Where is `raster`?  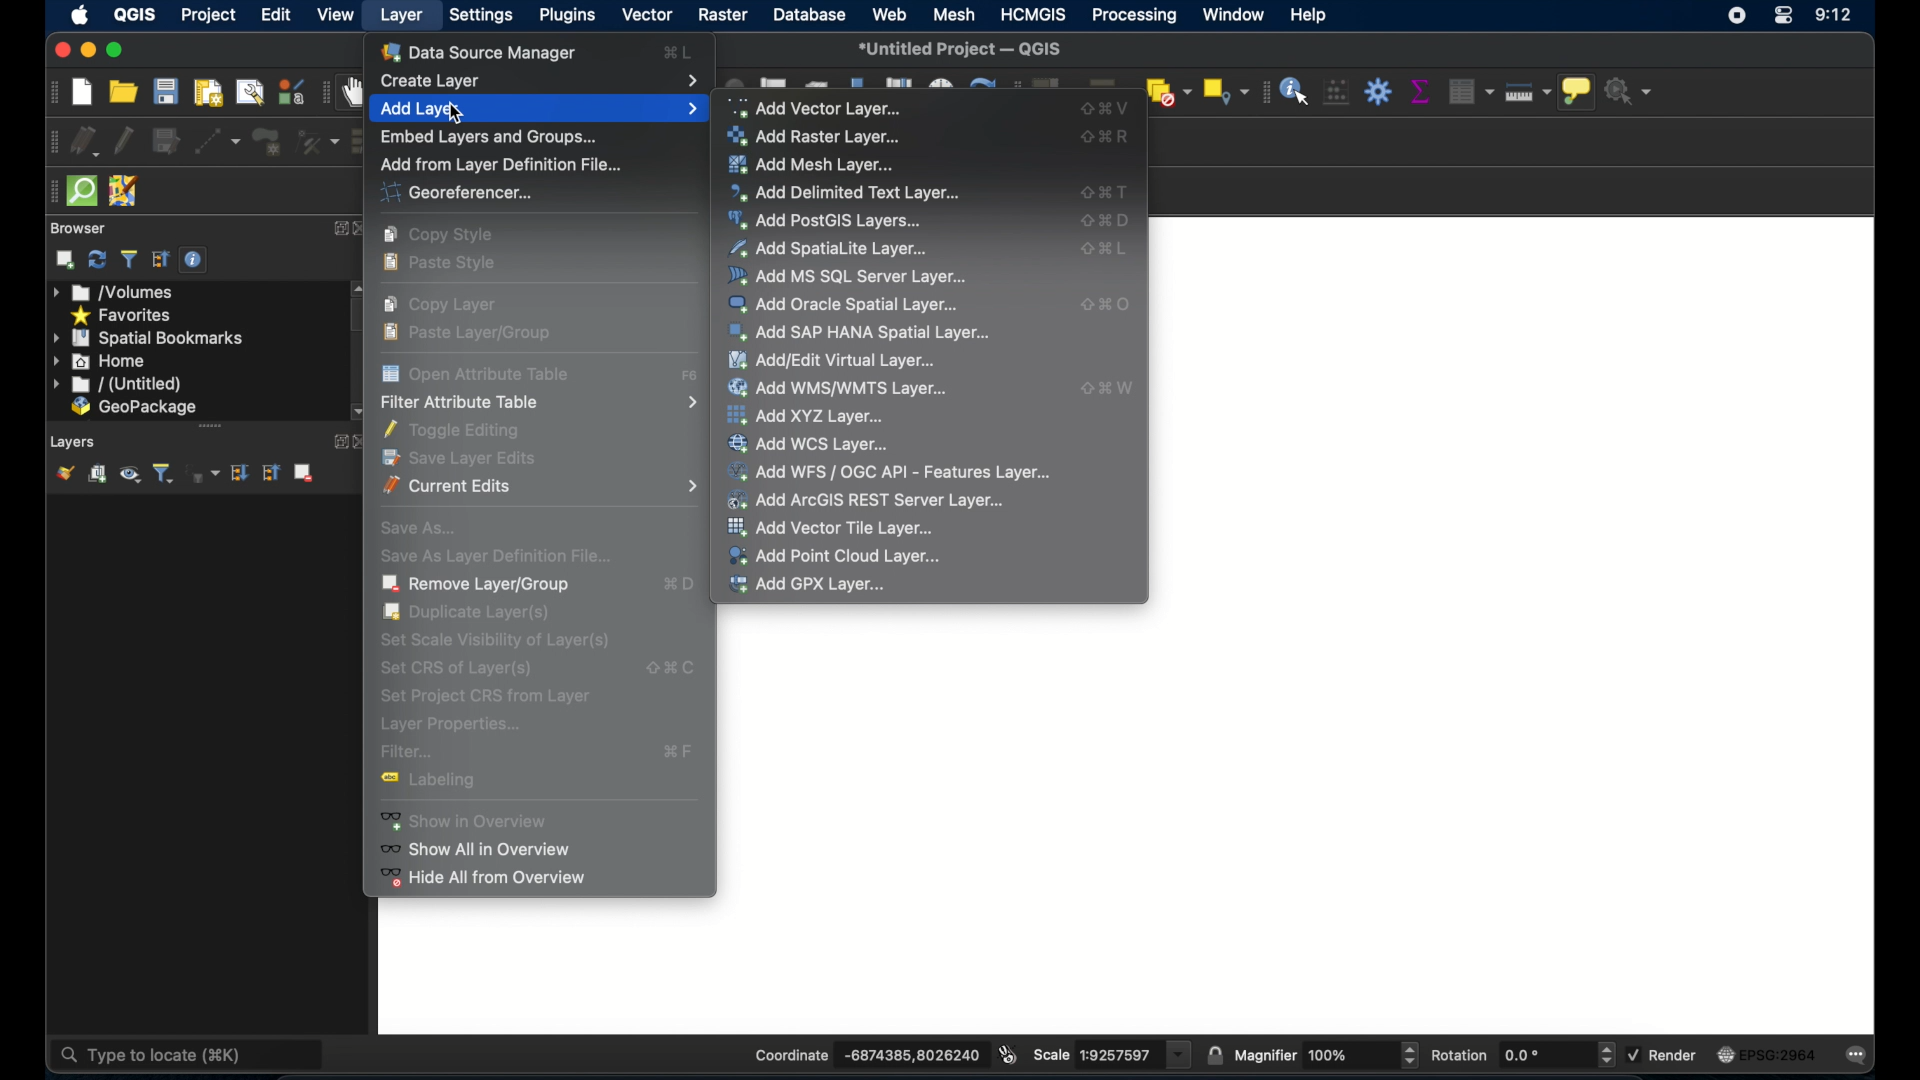 raster is located at coordinates (719, 16).